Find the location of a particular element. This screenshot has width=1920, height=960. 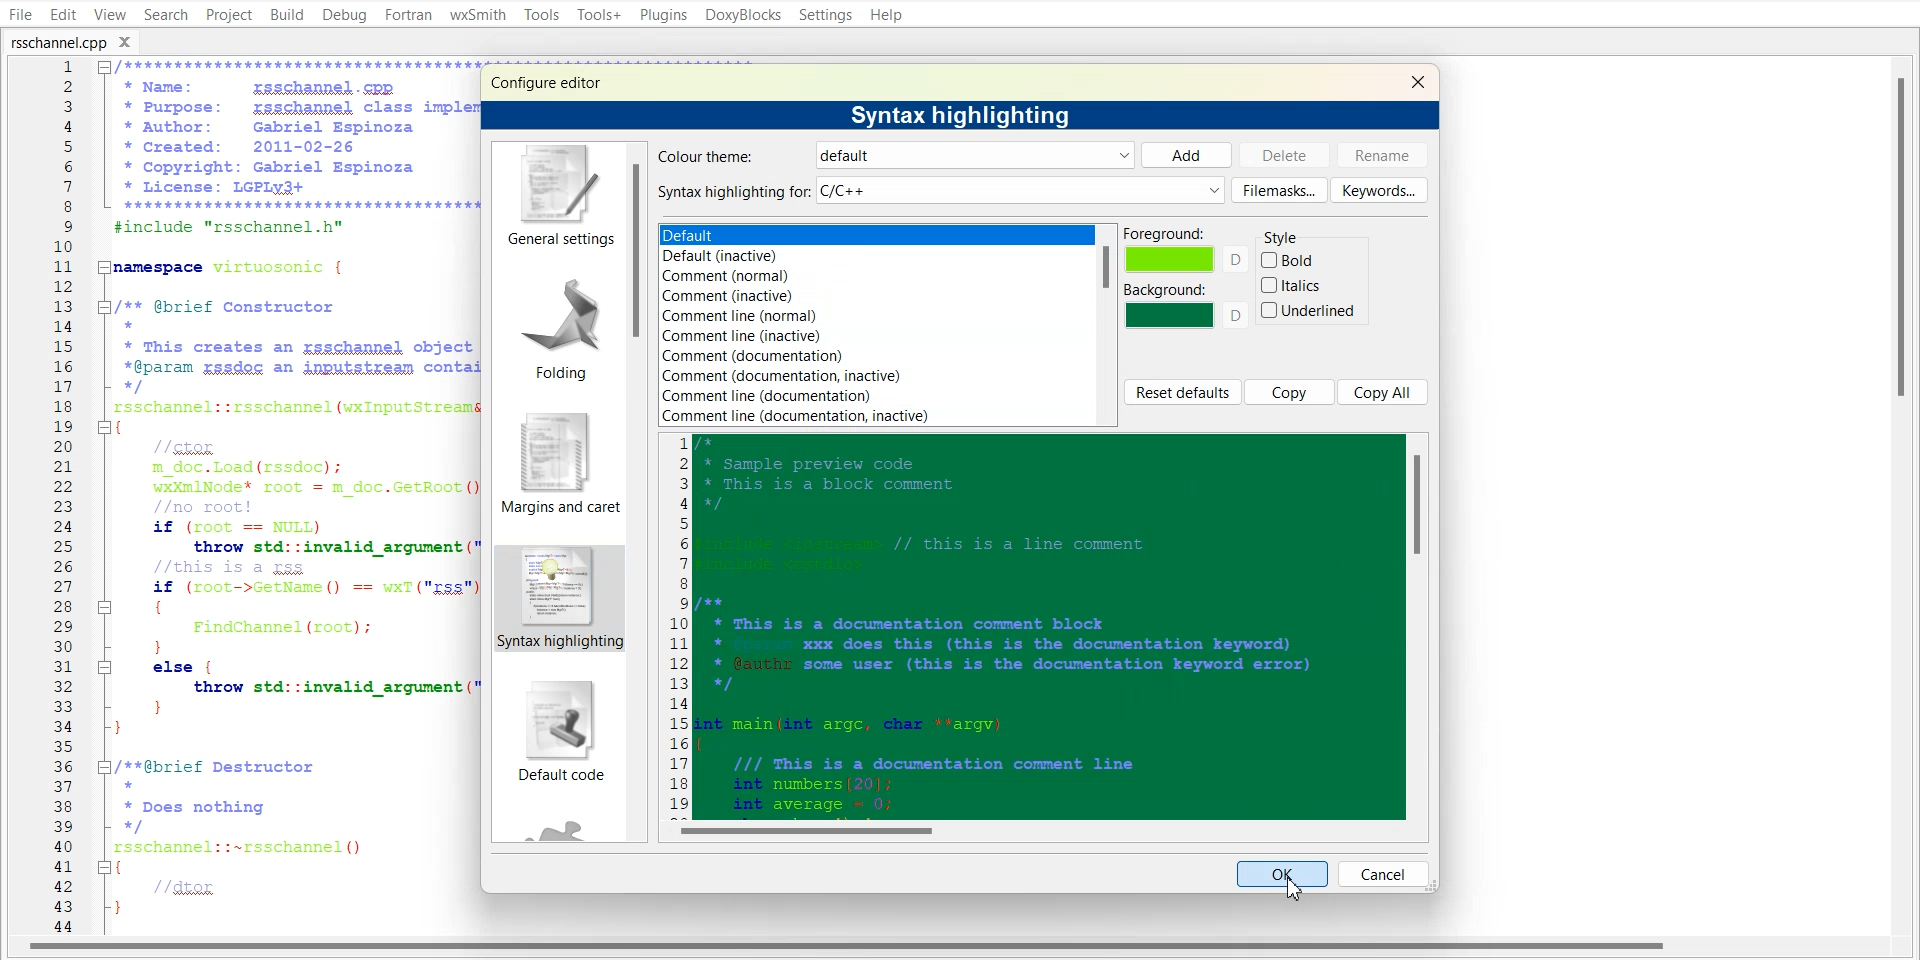

Cursor is located at coordinates (1299, 885).